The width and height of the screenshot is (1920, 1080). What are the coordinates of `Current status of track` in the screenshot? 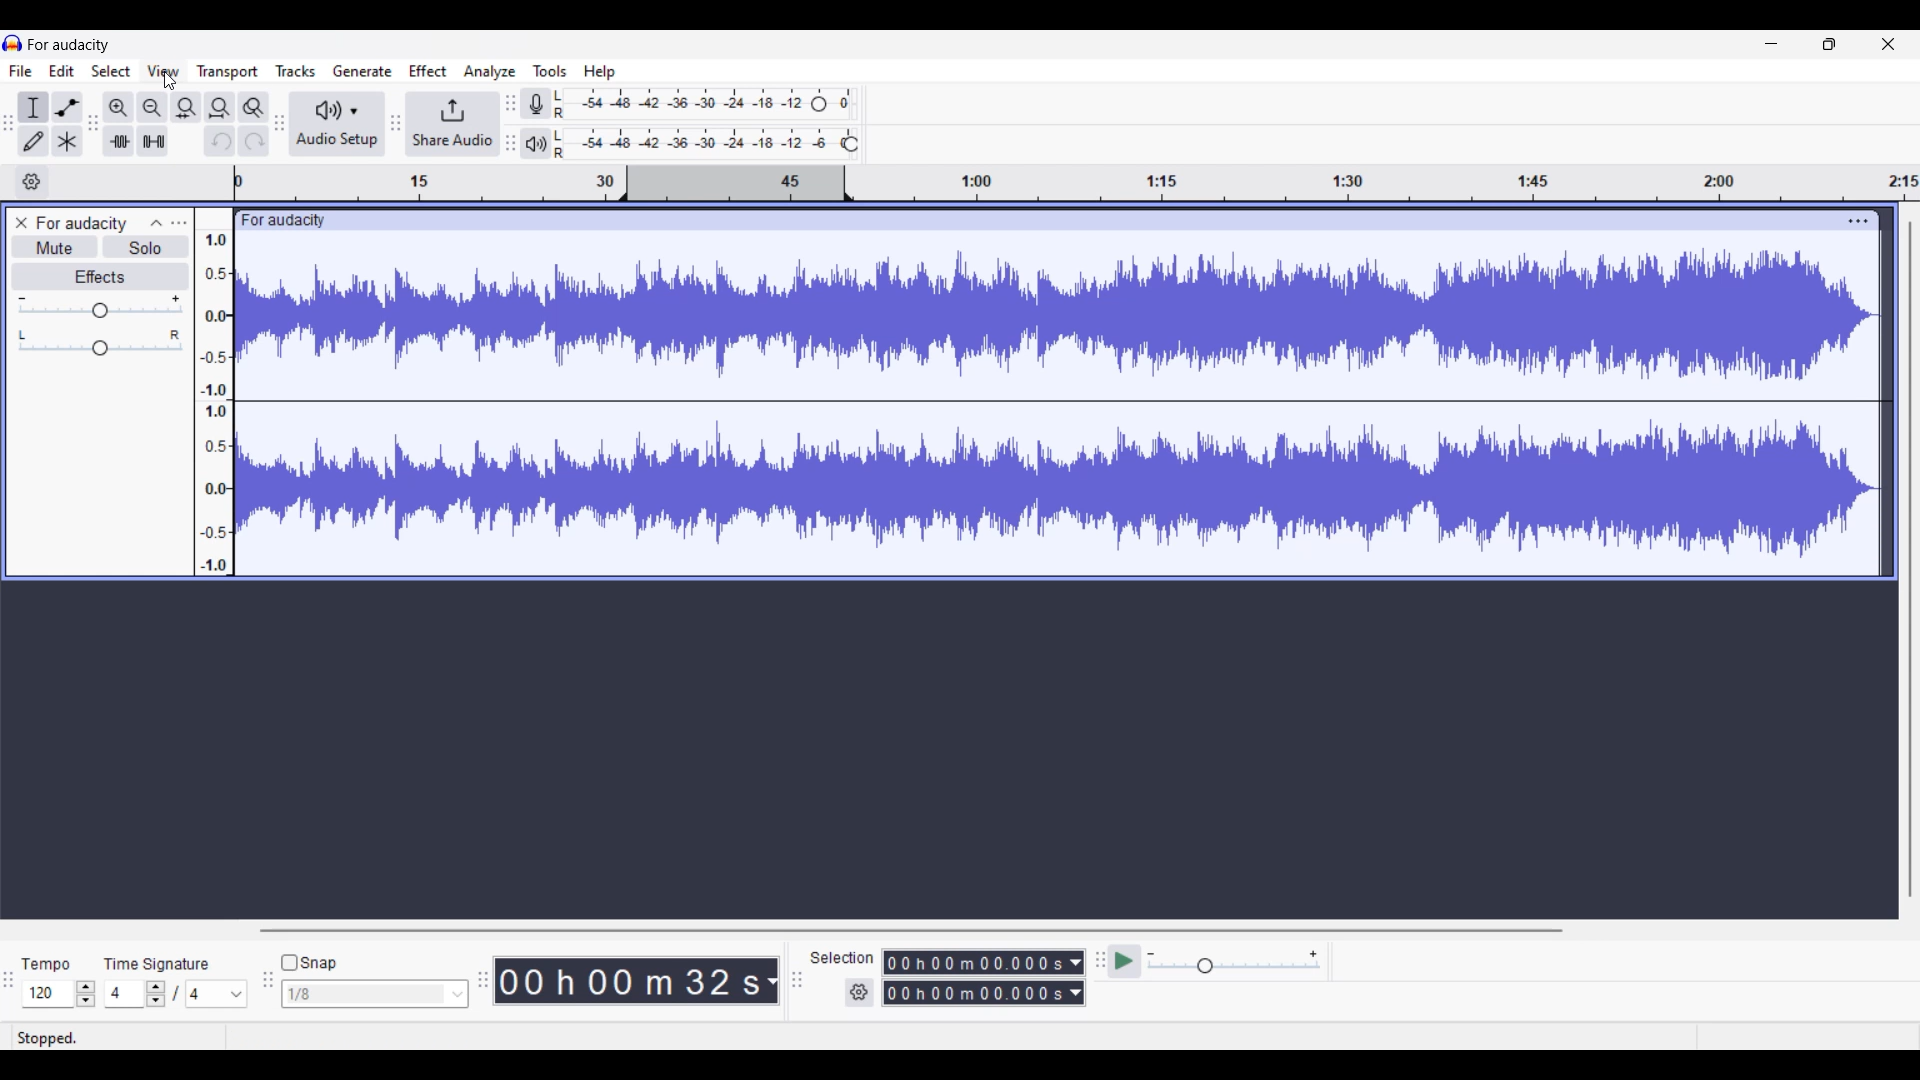 It's located at (48, 1037).